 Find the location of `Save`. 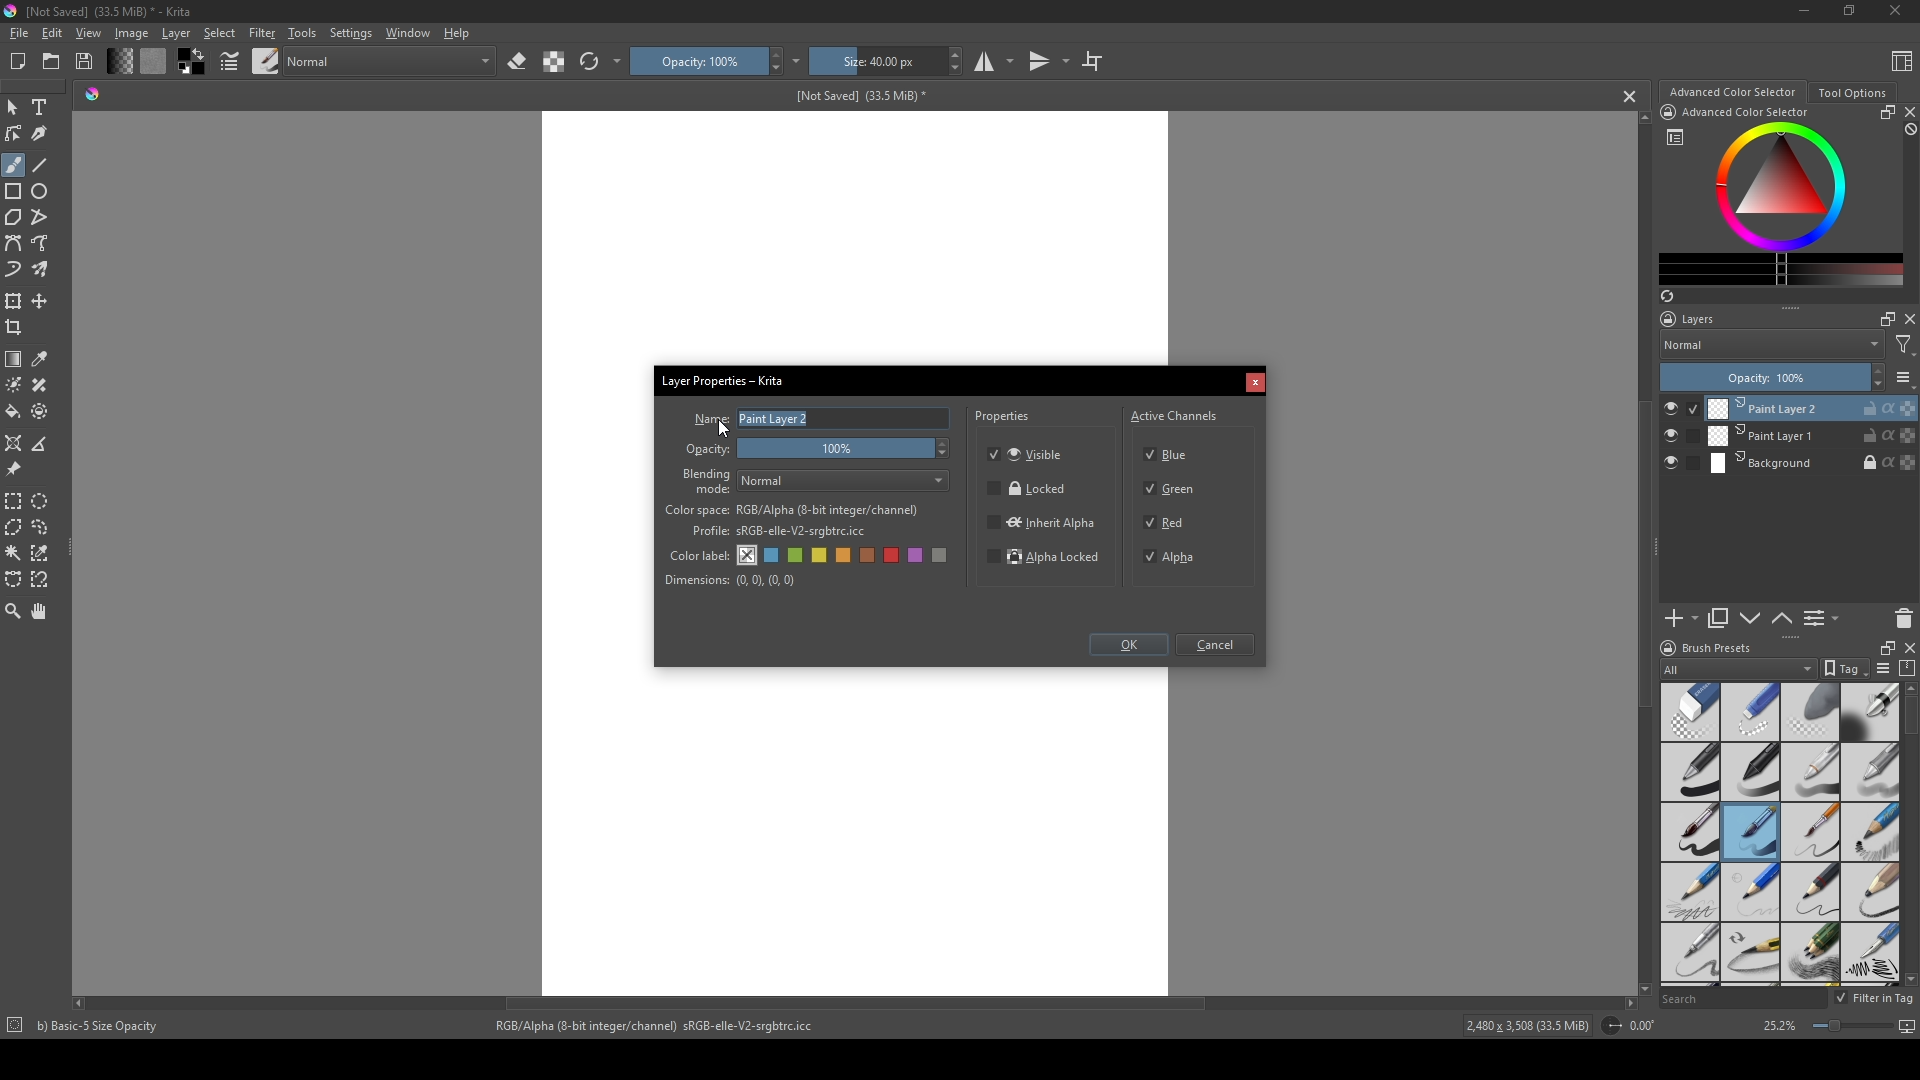

Save is located at coordinates (86, 60).